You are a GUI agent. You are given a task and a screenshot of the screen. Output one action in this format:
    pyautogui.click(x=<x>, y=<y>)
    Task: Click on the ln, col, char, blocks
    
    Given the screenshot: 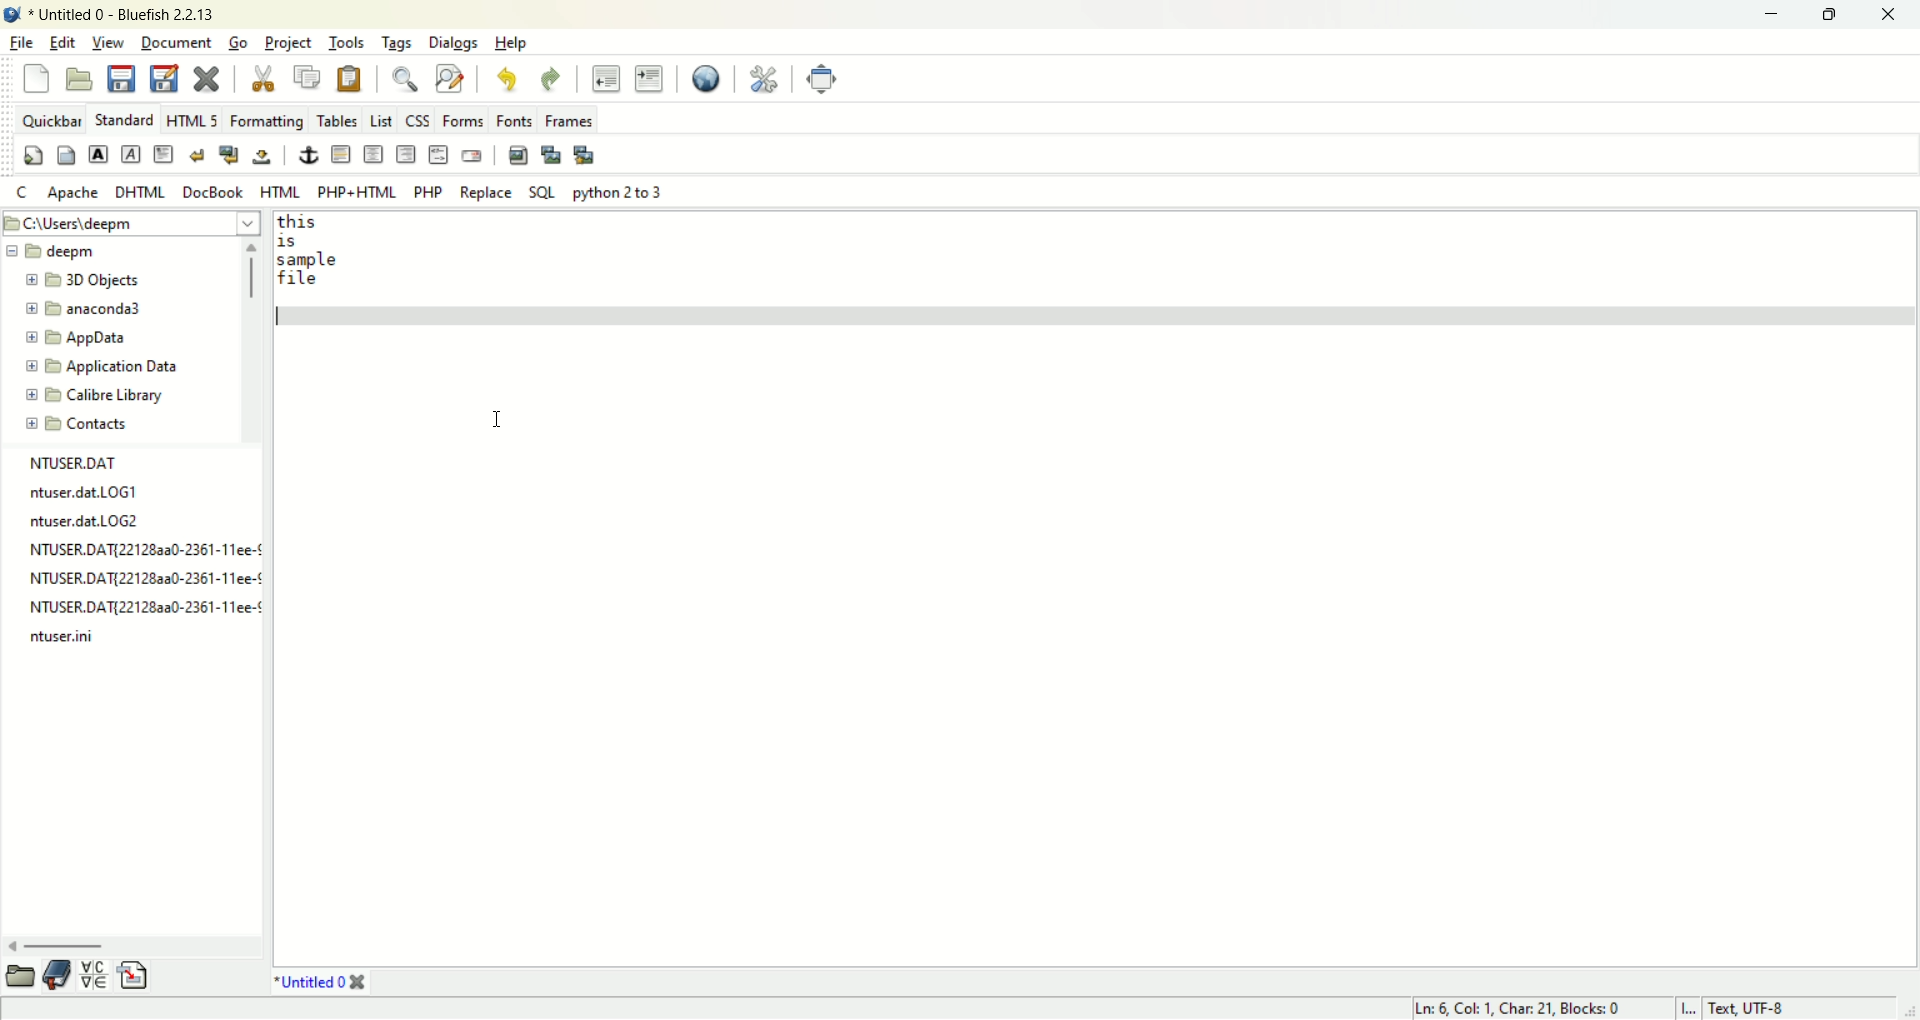 What is the action you would take?
    pyautogui.click(x=1514, y=1008)
    